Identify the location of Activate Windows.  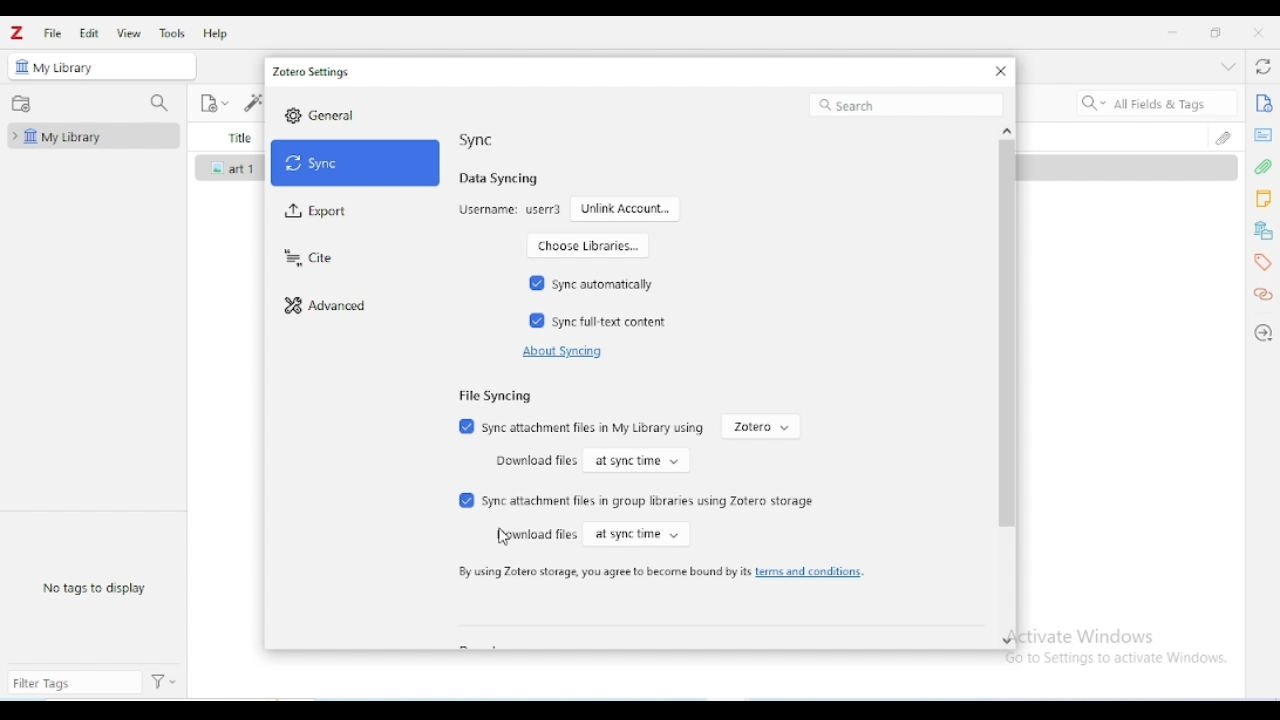
(1085, 635).